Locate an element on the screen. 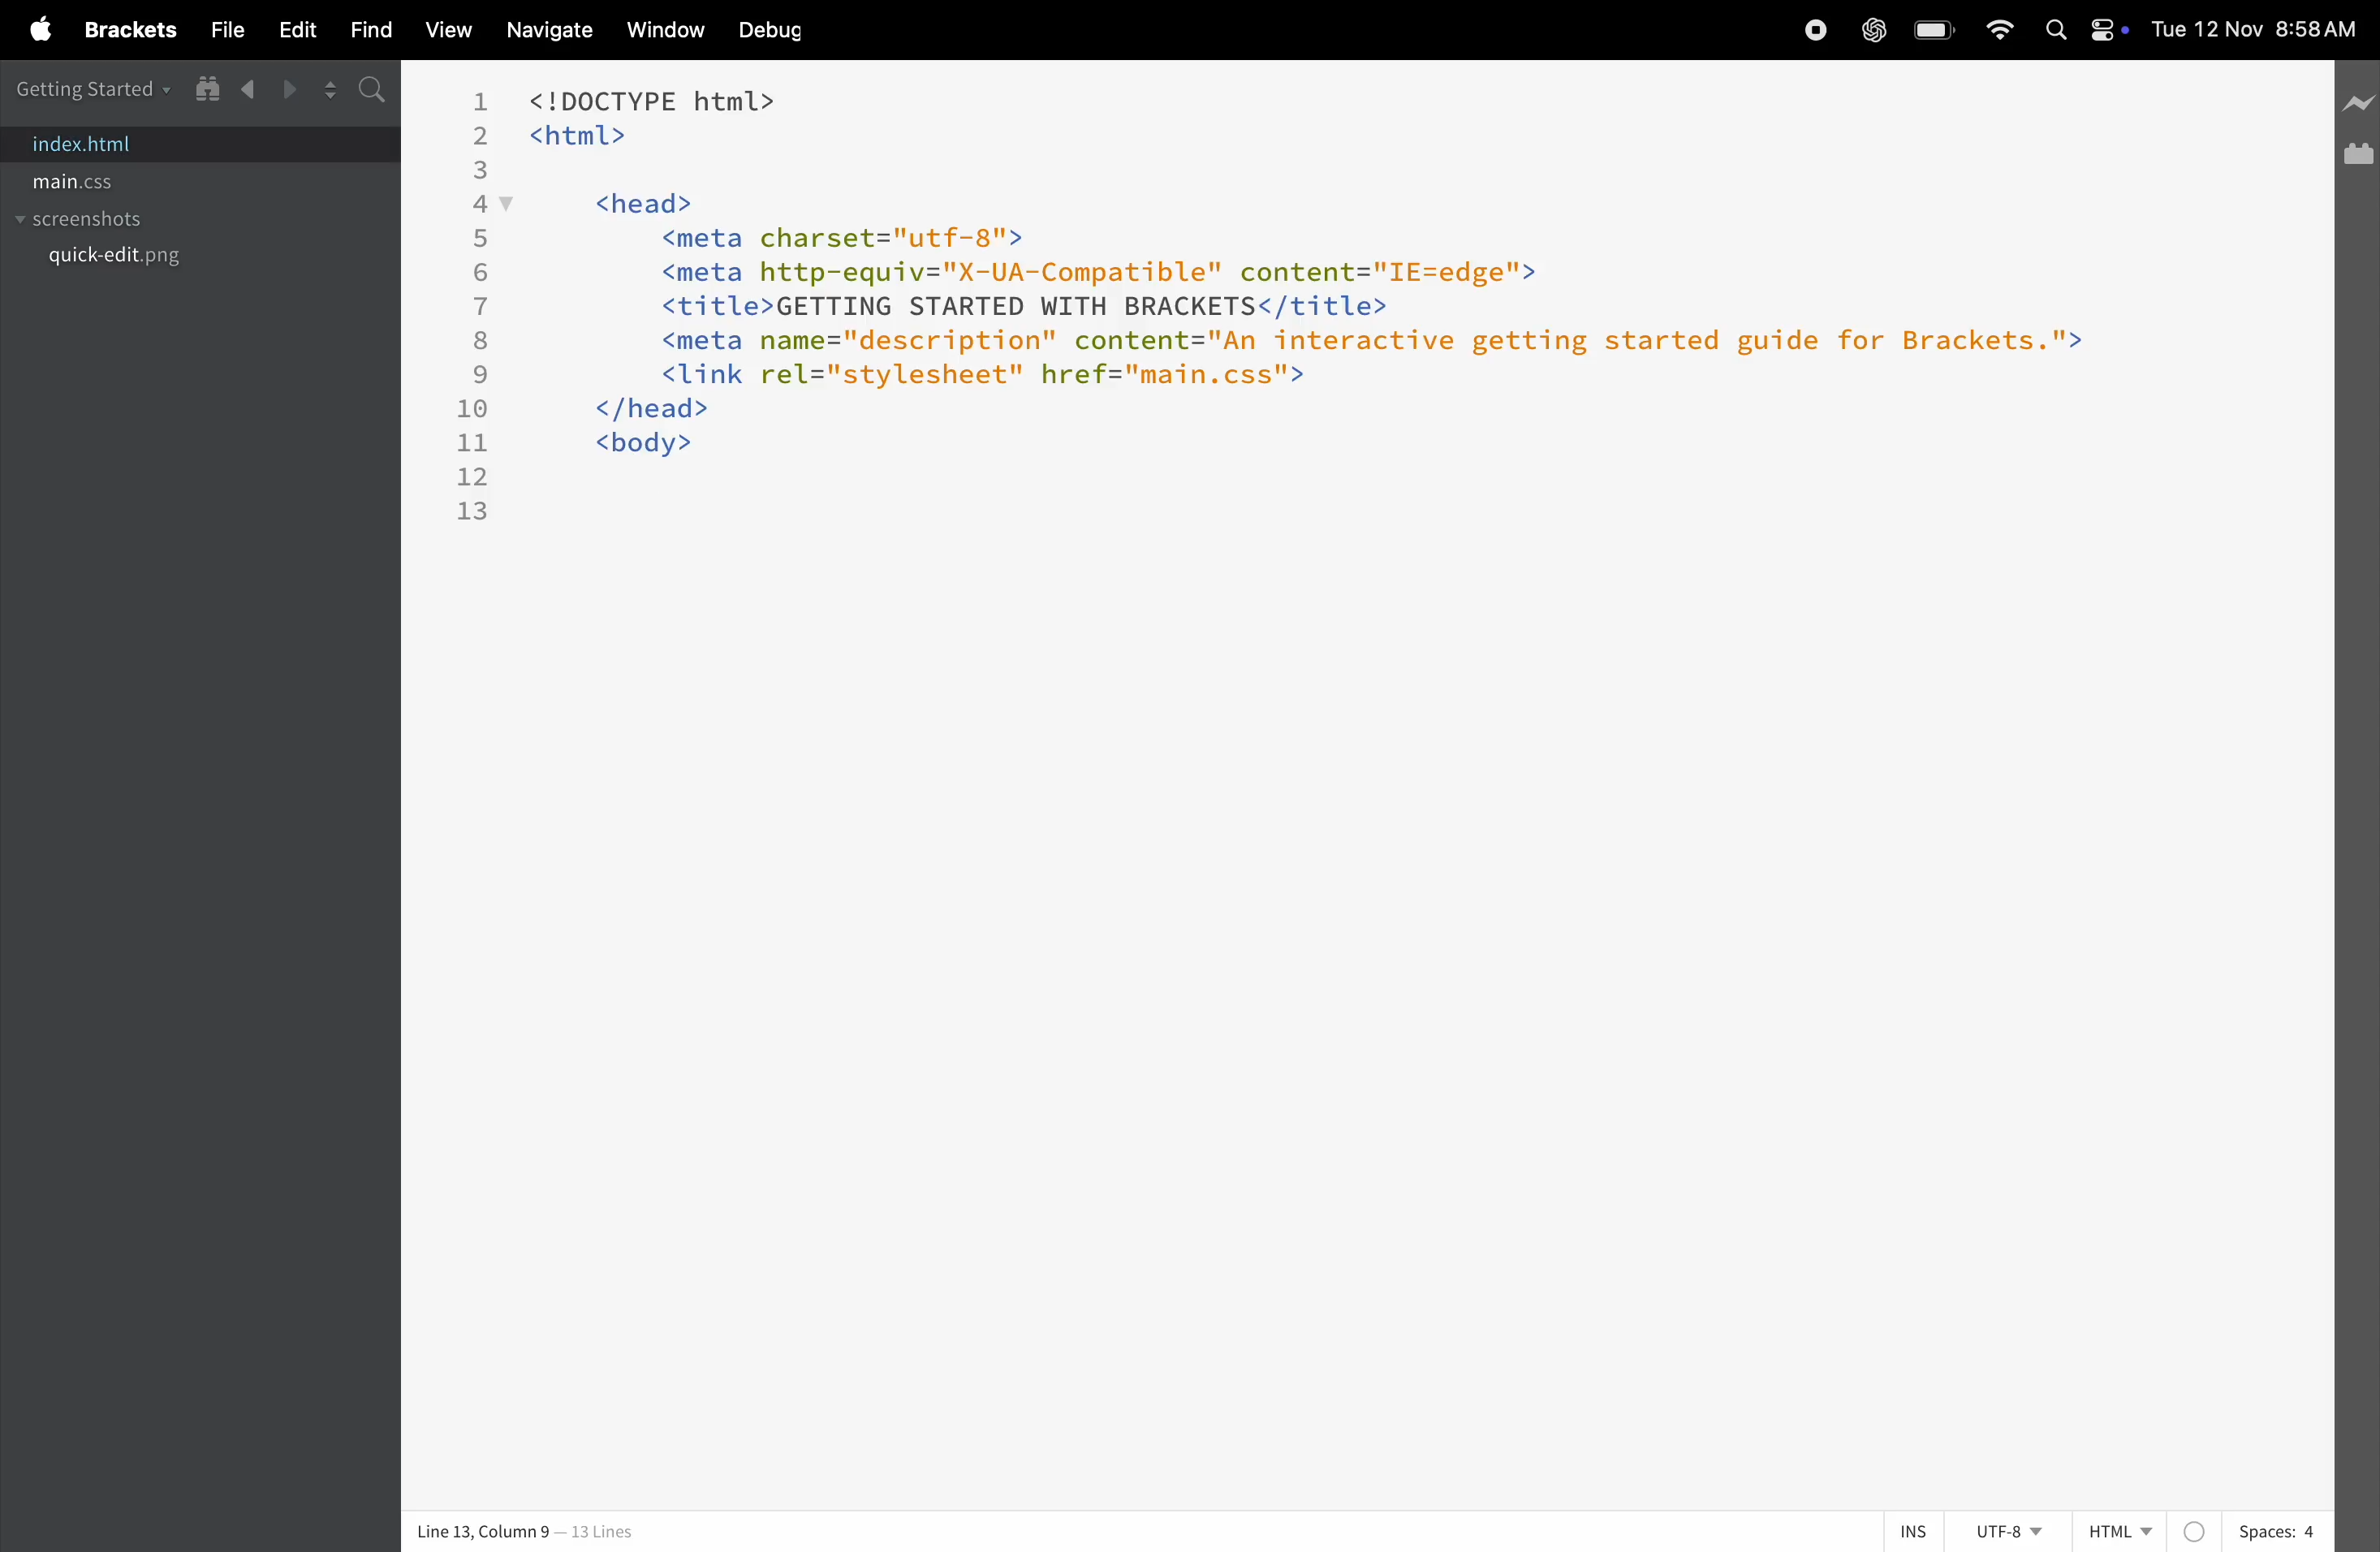 This screenshot has height=1552, width=2380. line preview is located at coordinates (2355, 100).